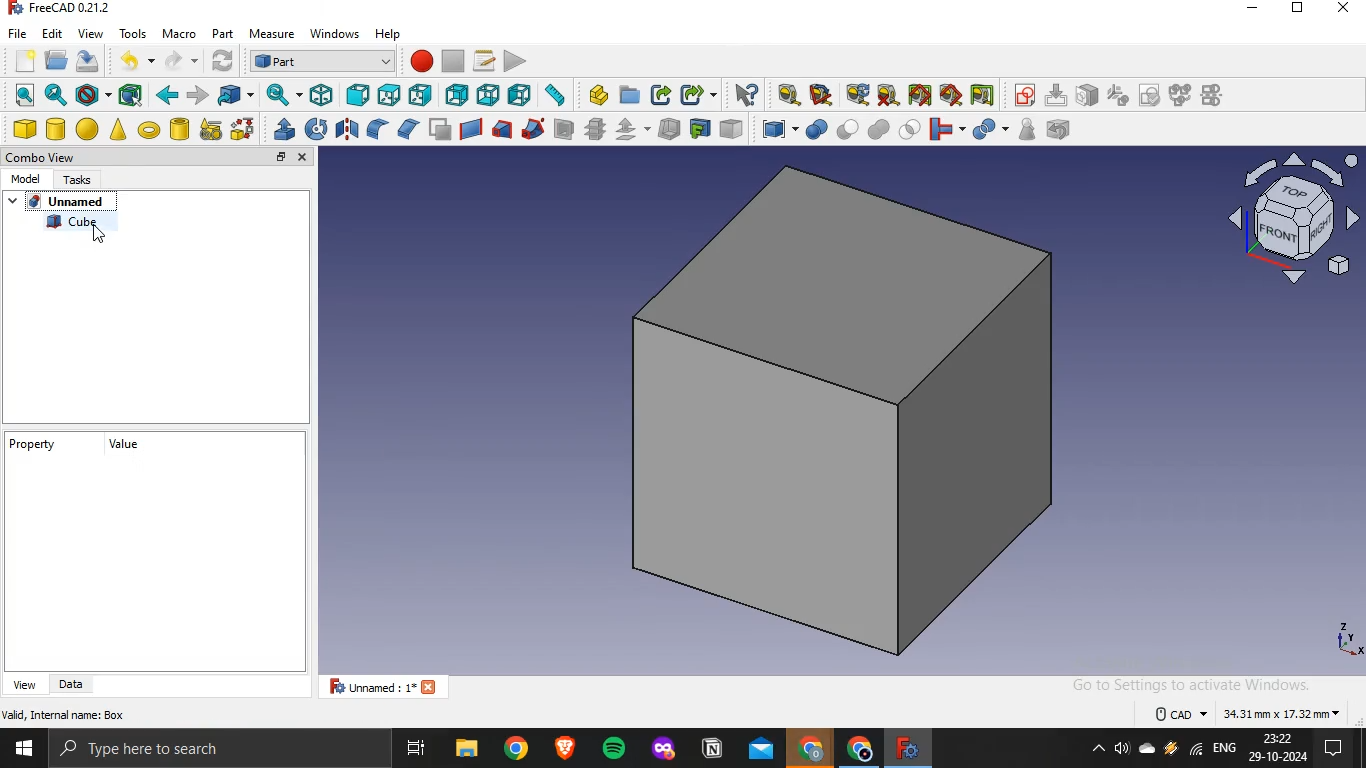 The image size is (1366, 768). I want to click on close, so click(1345, 9).